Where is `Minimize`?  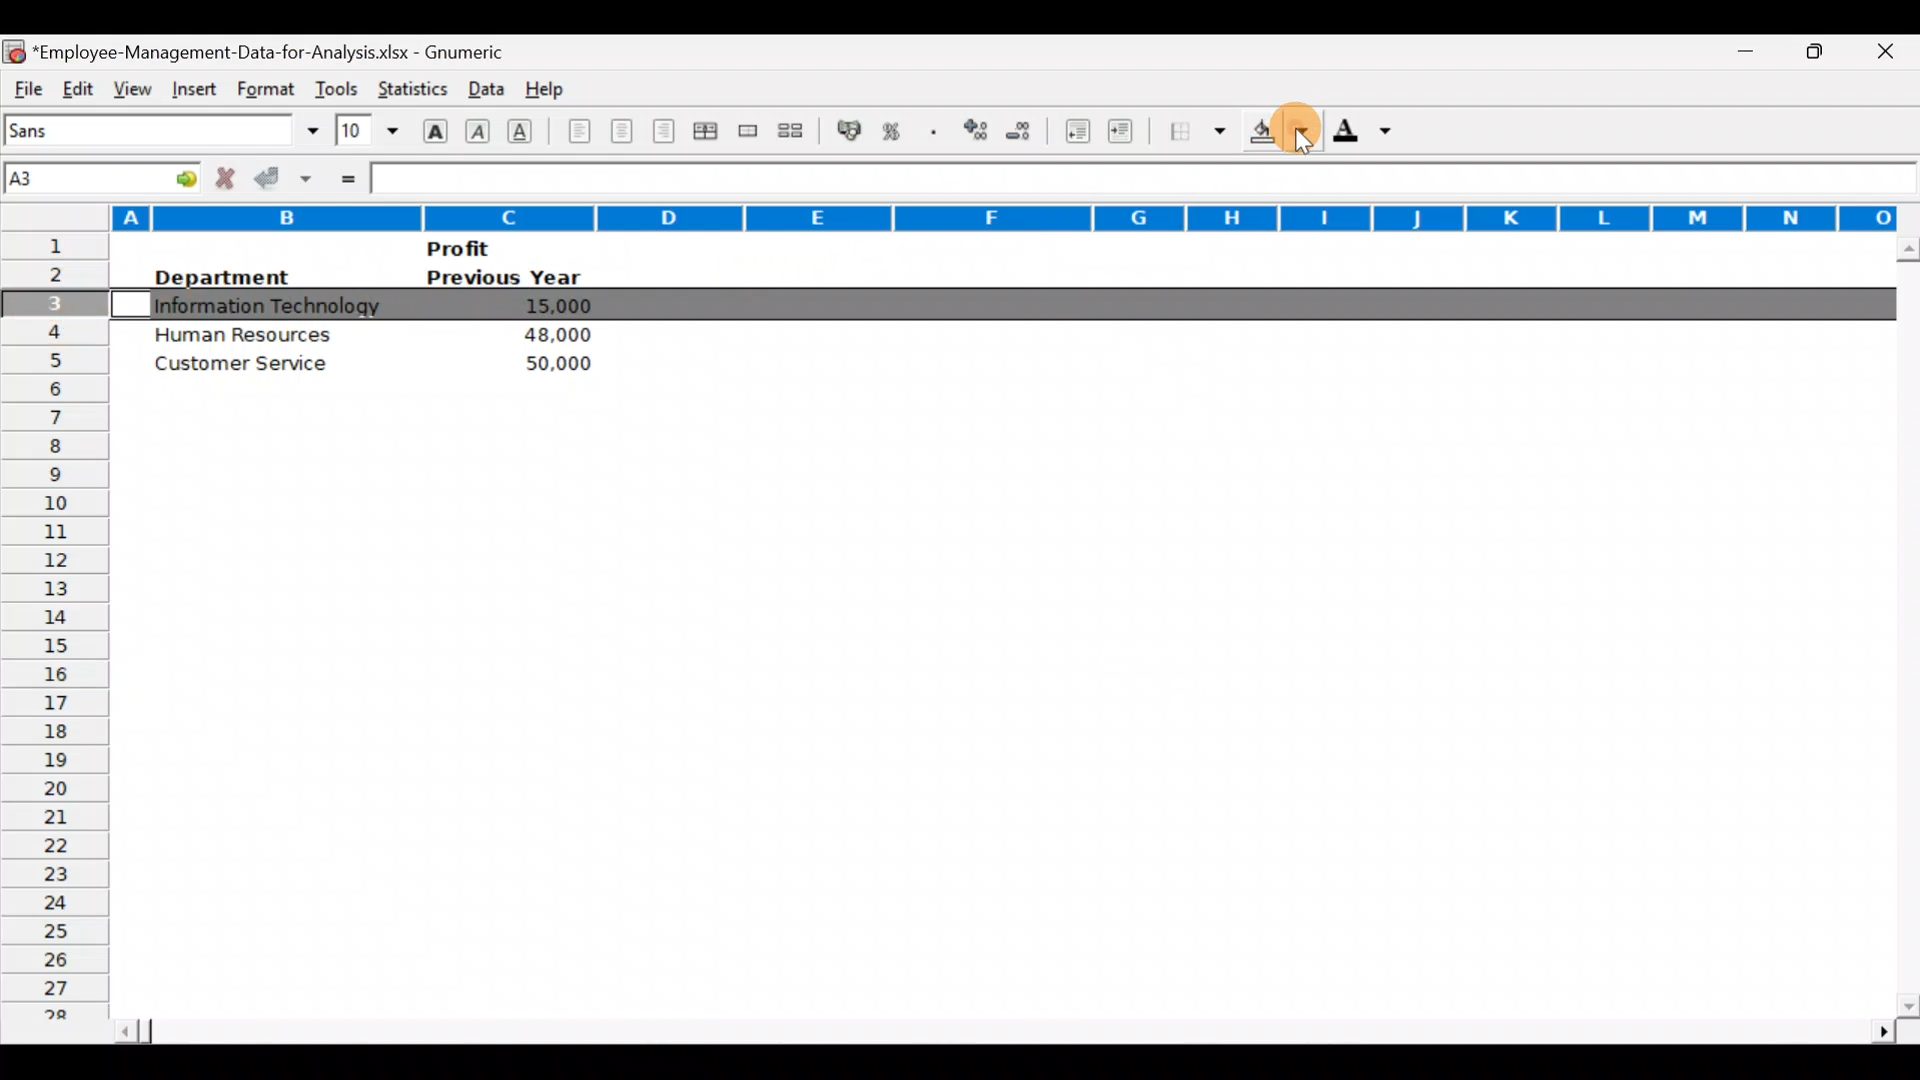 Minimize is located at coordinates (1734, 52).